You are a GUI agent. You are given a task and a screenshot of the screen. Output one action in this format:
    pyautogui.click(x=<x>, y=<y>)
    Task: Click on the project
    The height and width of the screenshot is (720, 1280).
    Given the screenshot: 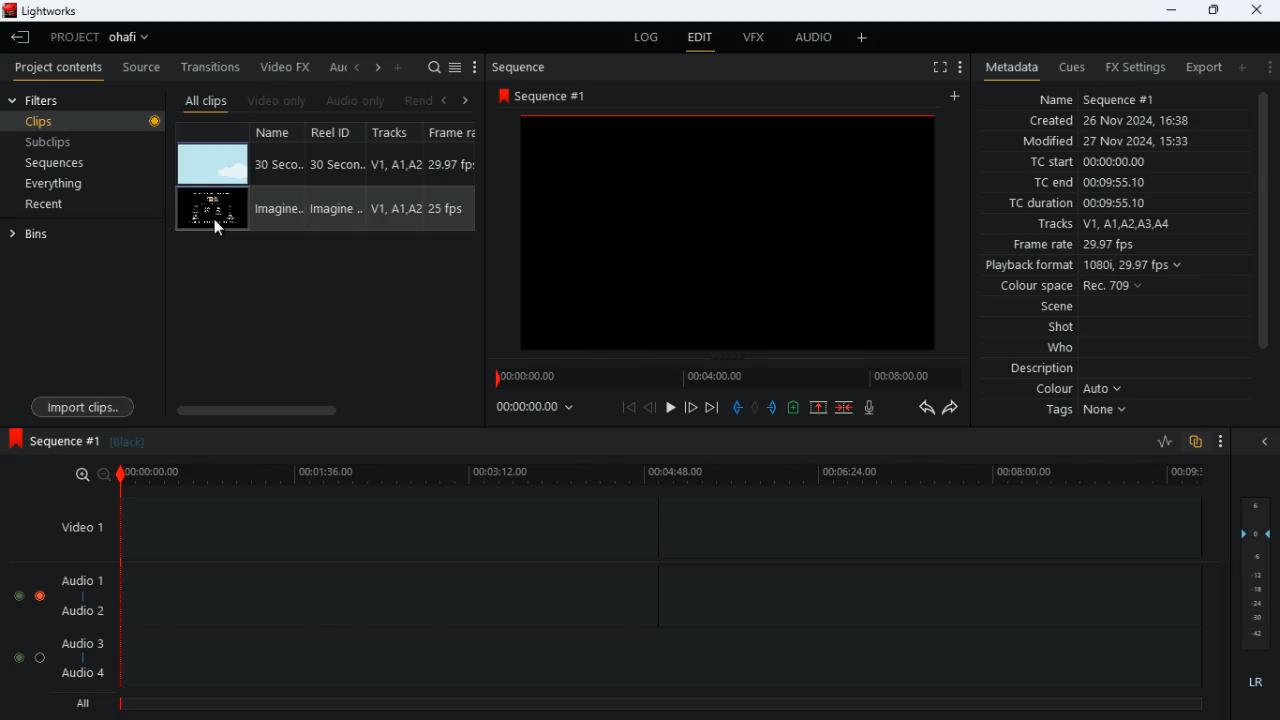 What is the action you would take?
    pyautogui.click(x=106, y=37)
    